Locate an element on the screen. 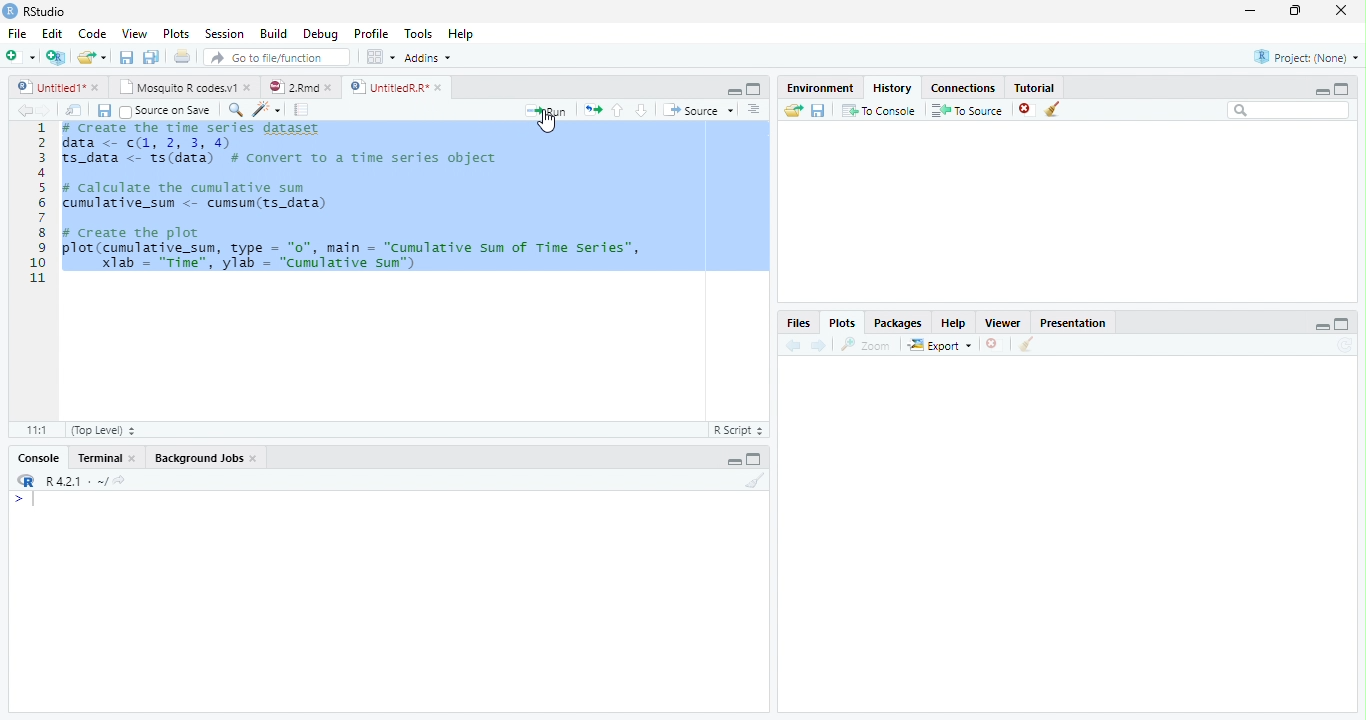  Tutorial is located at coordinates (1036, 86).